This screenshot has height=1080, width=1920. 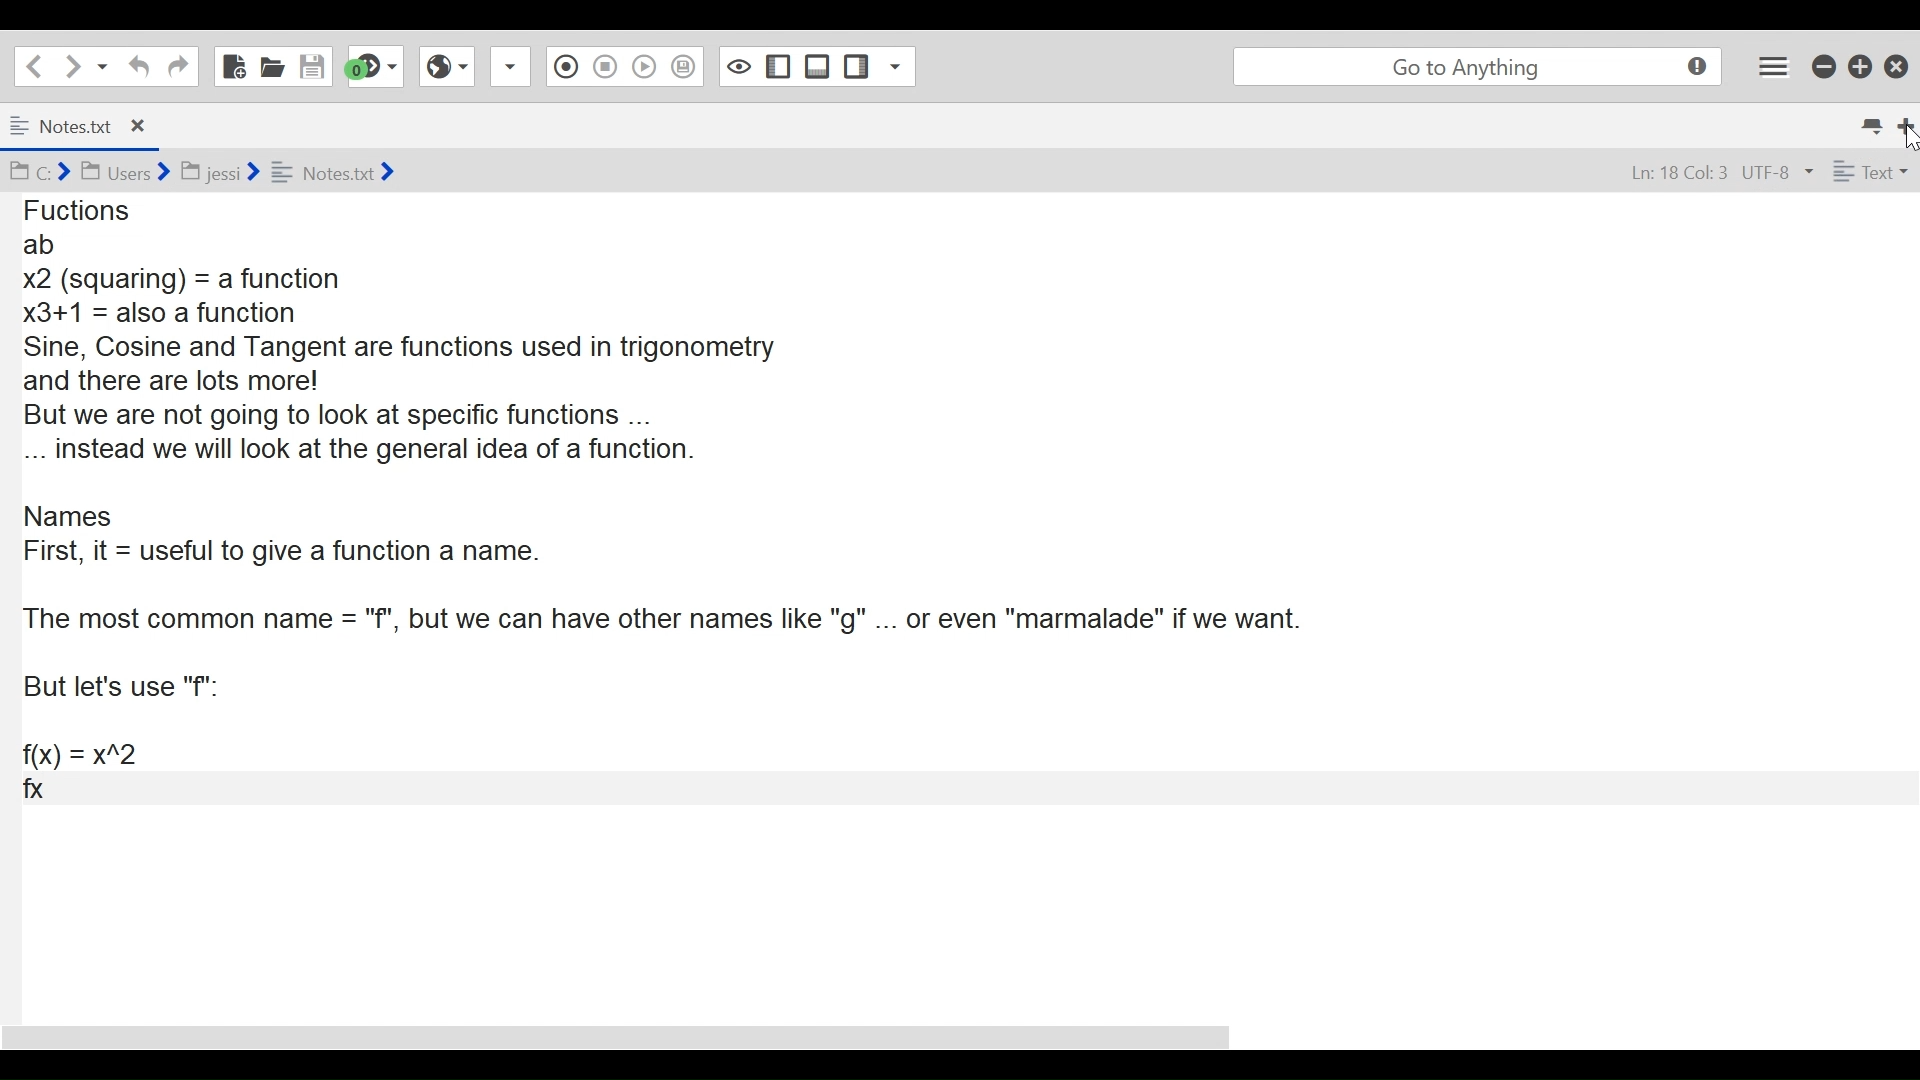 What do you see at coordinates (1777, 173) in the screenshot?
I see `utf-8` at bounding box center [1777, 173].